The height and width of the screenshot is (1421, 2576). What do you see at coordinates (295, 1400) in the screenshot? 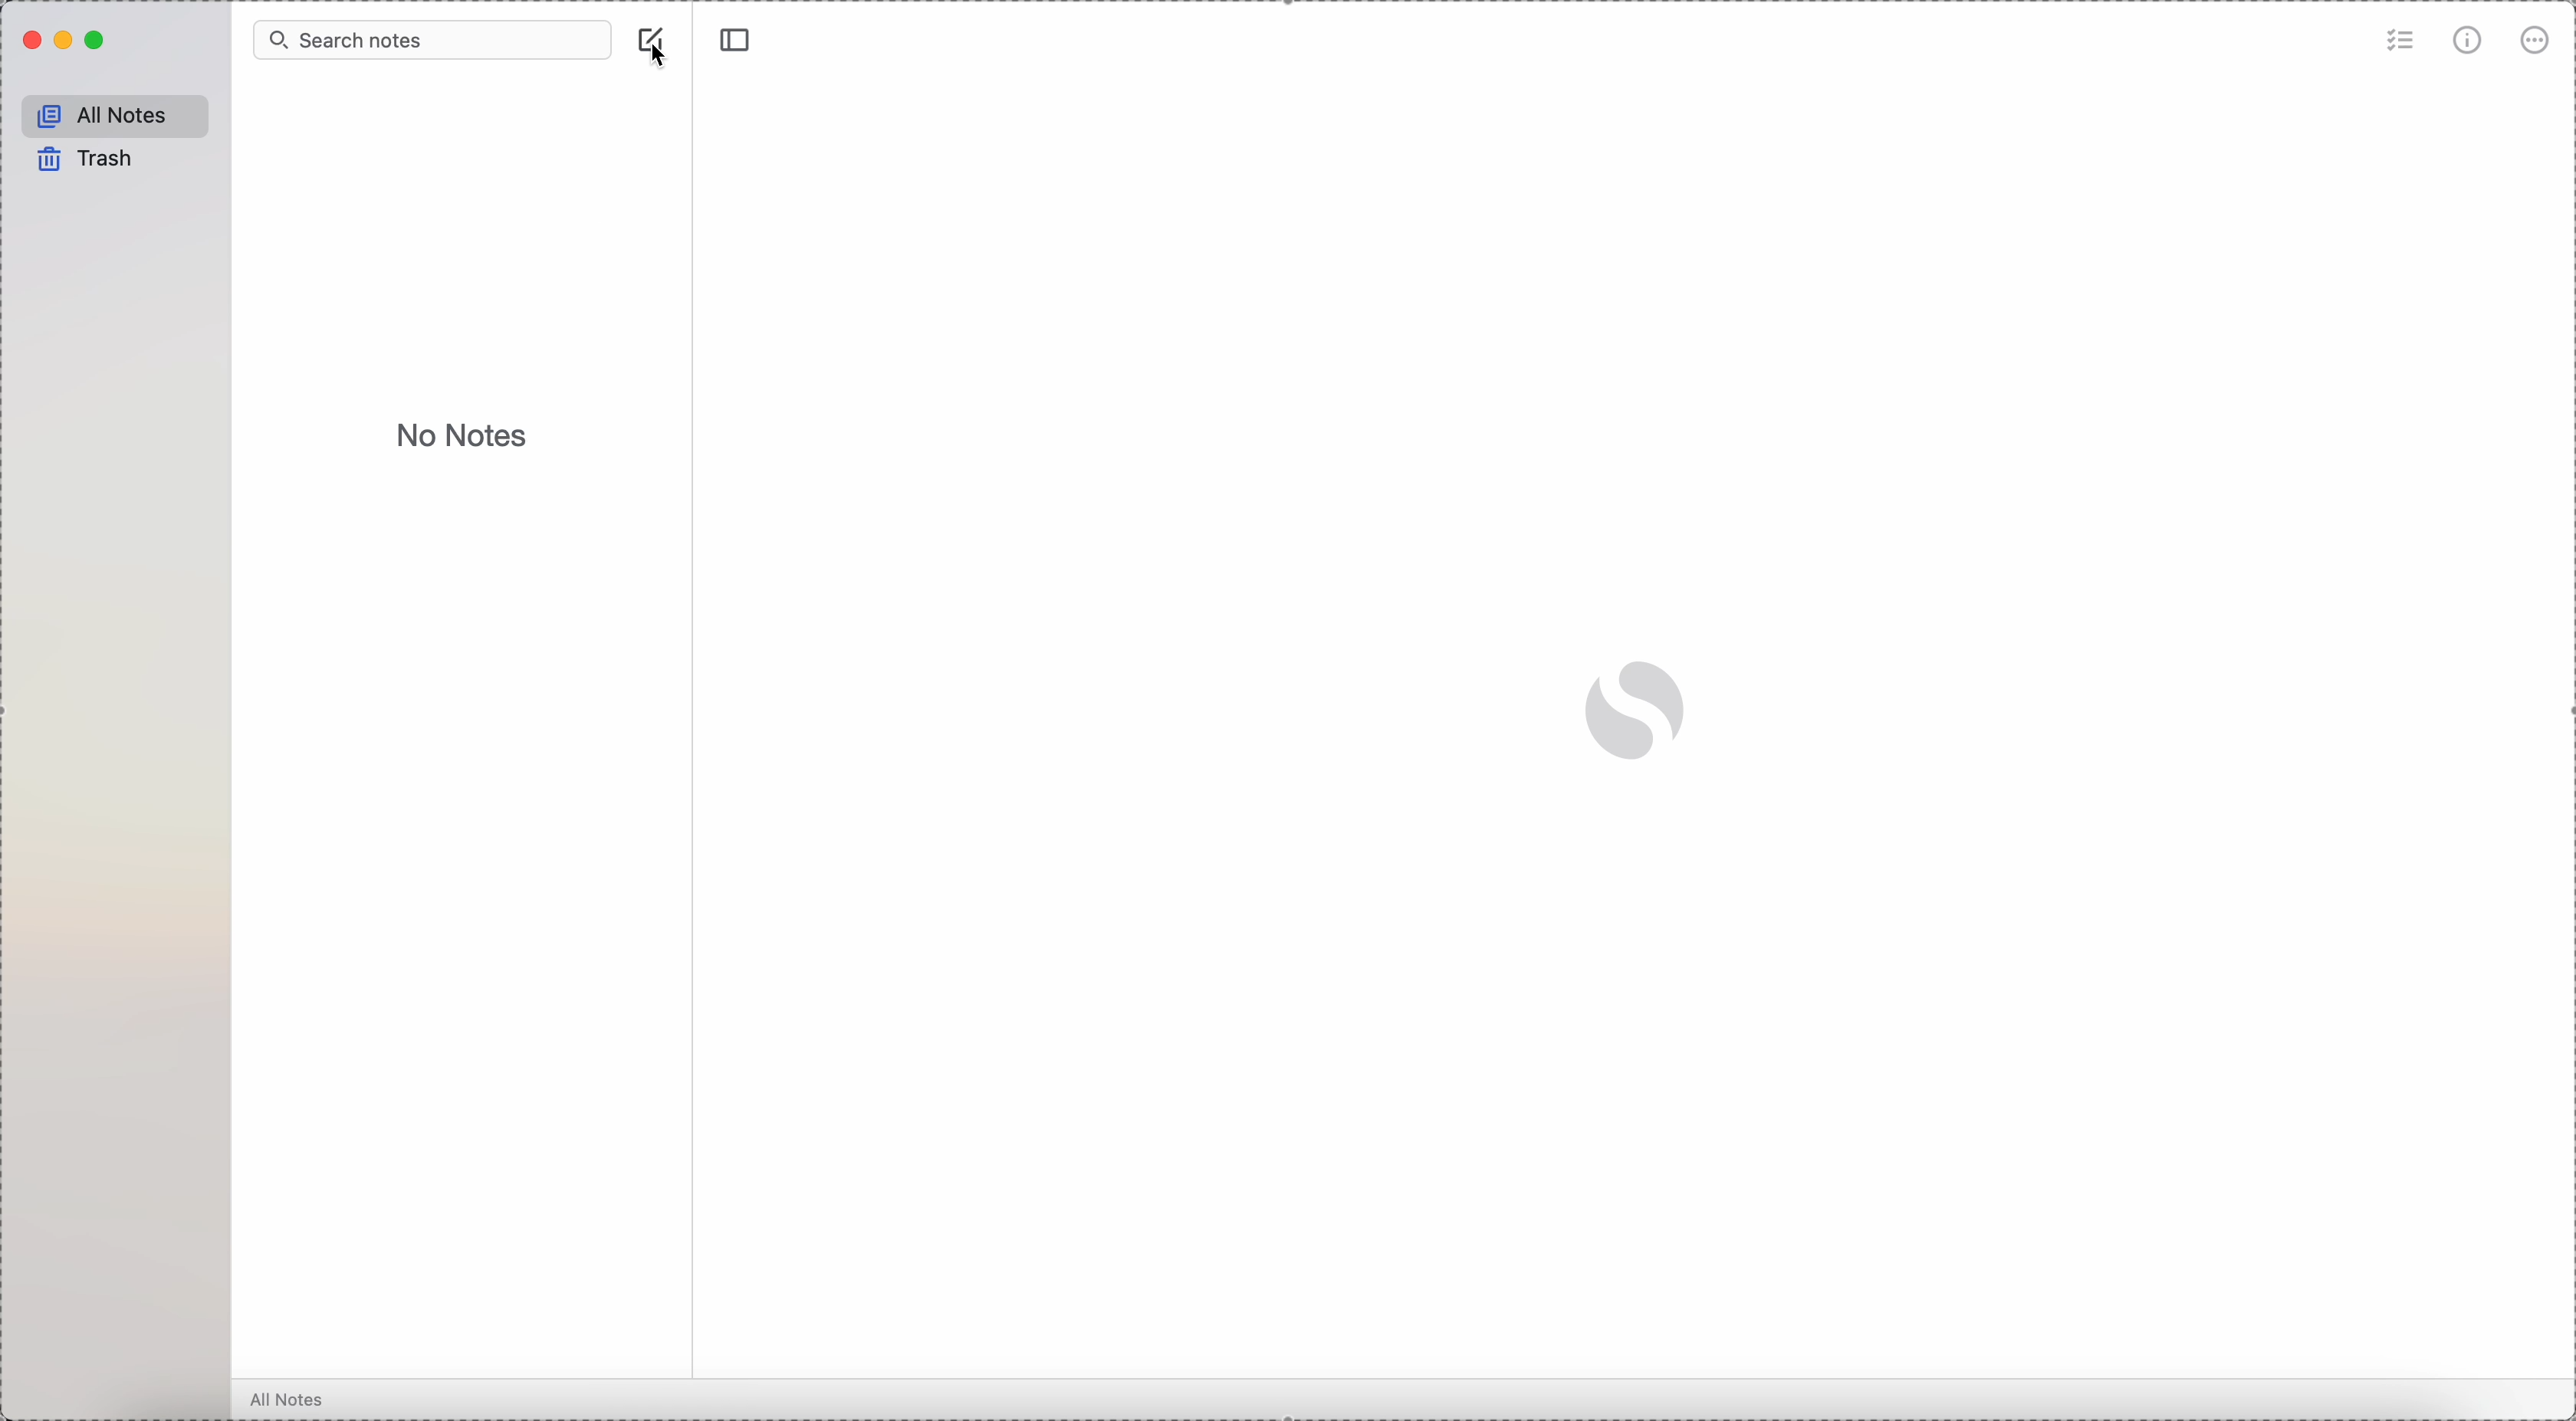
I see `all notes` at bounding box center [295, 1400].